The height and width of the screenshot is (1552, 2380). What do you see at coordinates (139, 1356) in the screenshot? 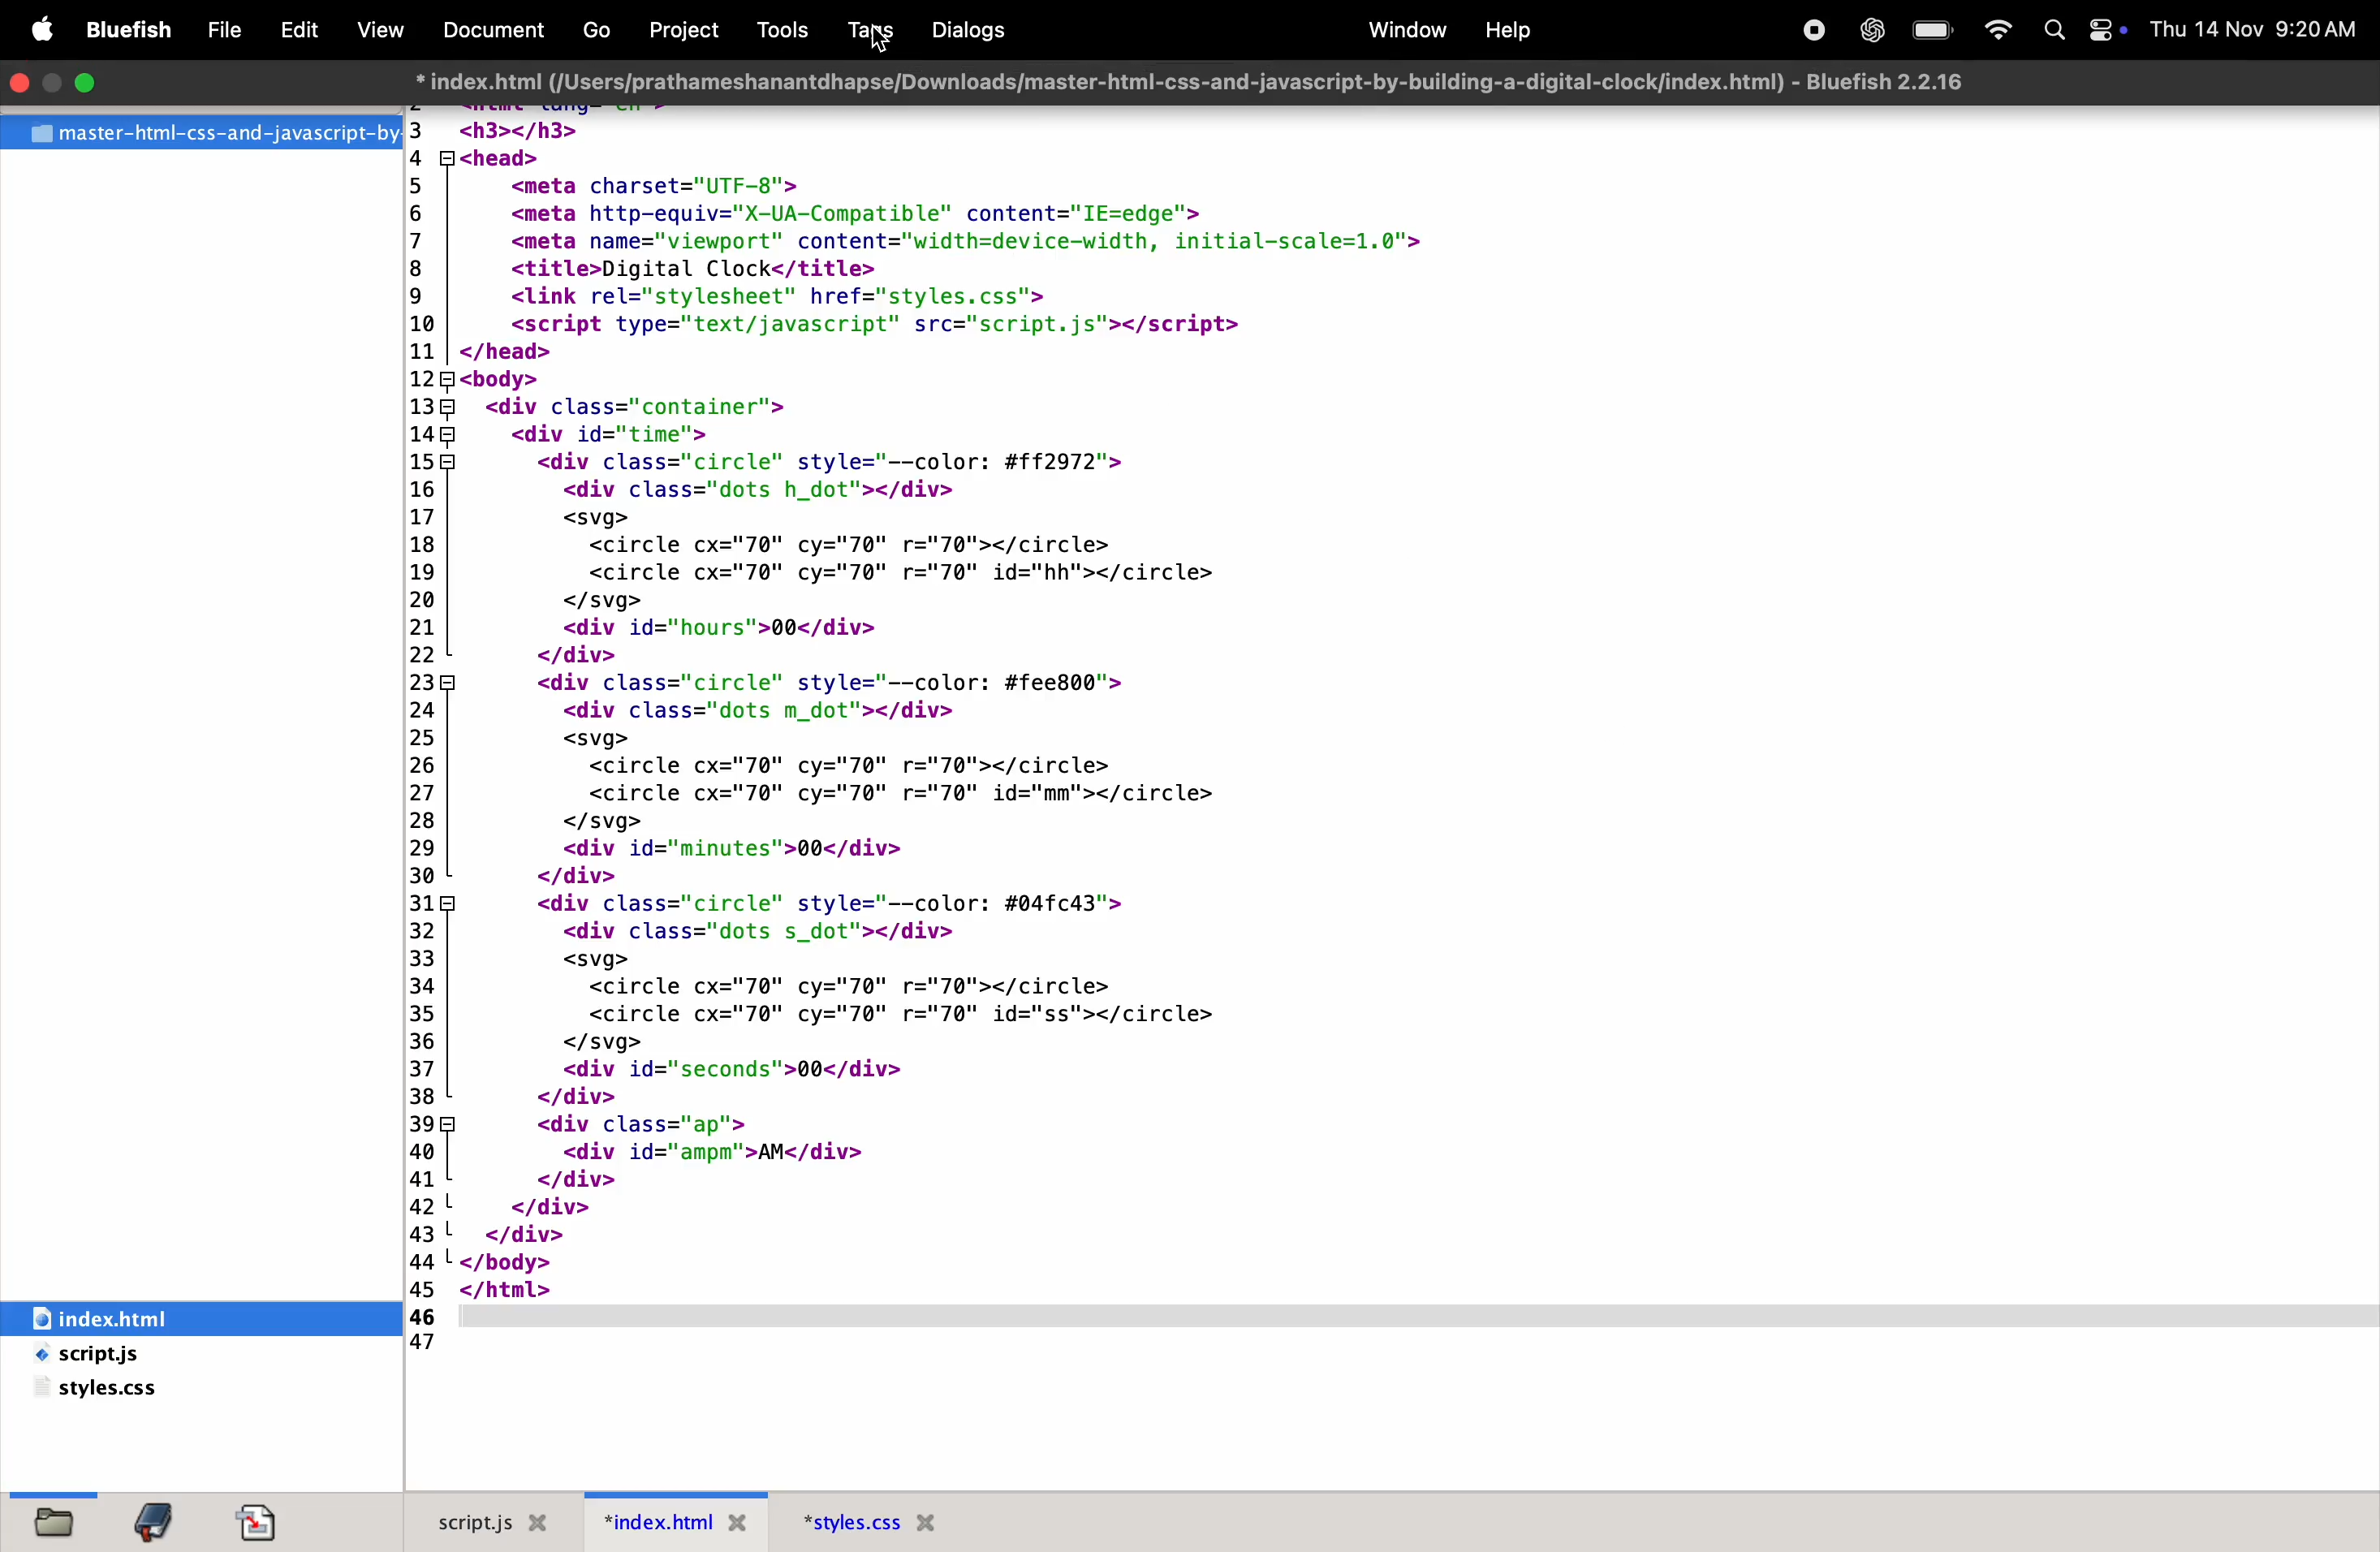
I see `script.js` at bounding box center [139, 1356].